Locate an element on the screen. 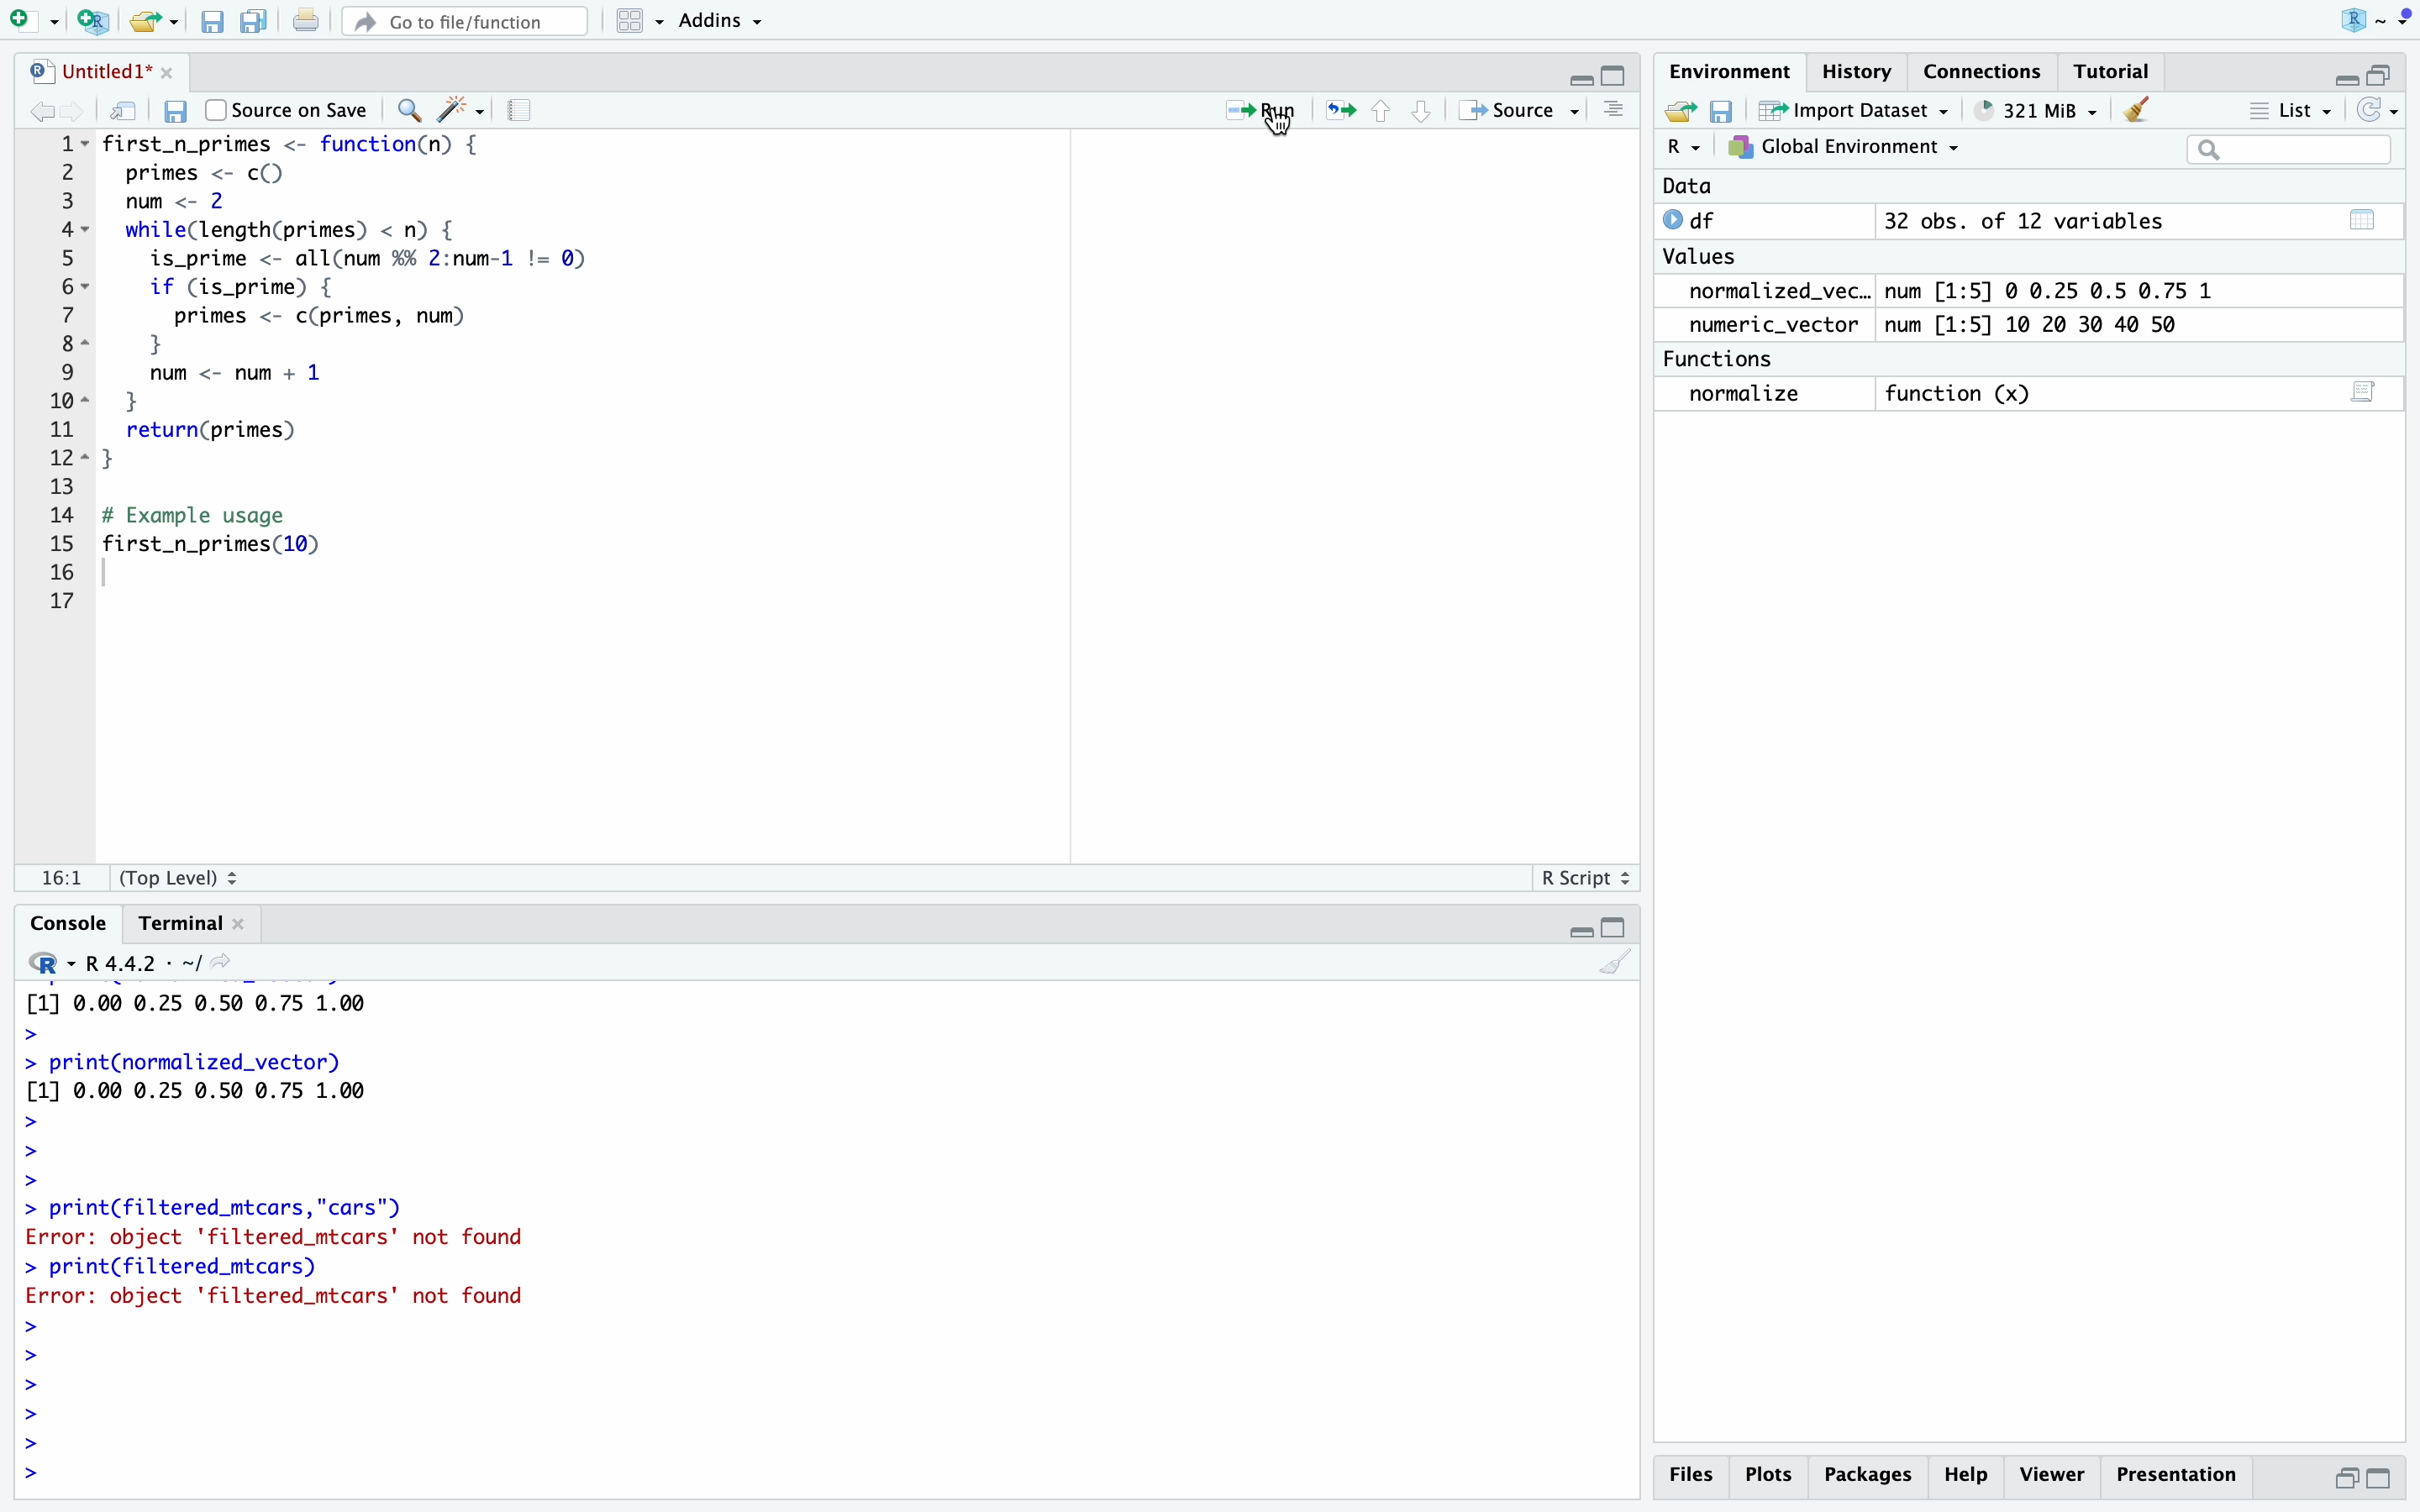 The height and width of the screenshot is (1512, 2420). Help is located at coordinates (1969, 1472).